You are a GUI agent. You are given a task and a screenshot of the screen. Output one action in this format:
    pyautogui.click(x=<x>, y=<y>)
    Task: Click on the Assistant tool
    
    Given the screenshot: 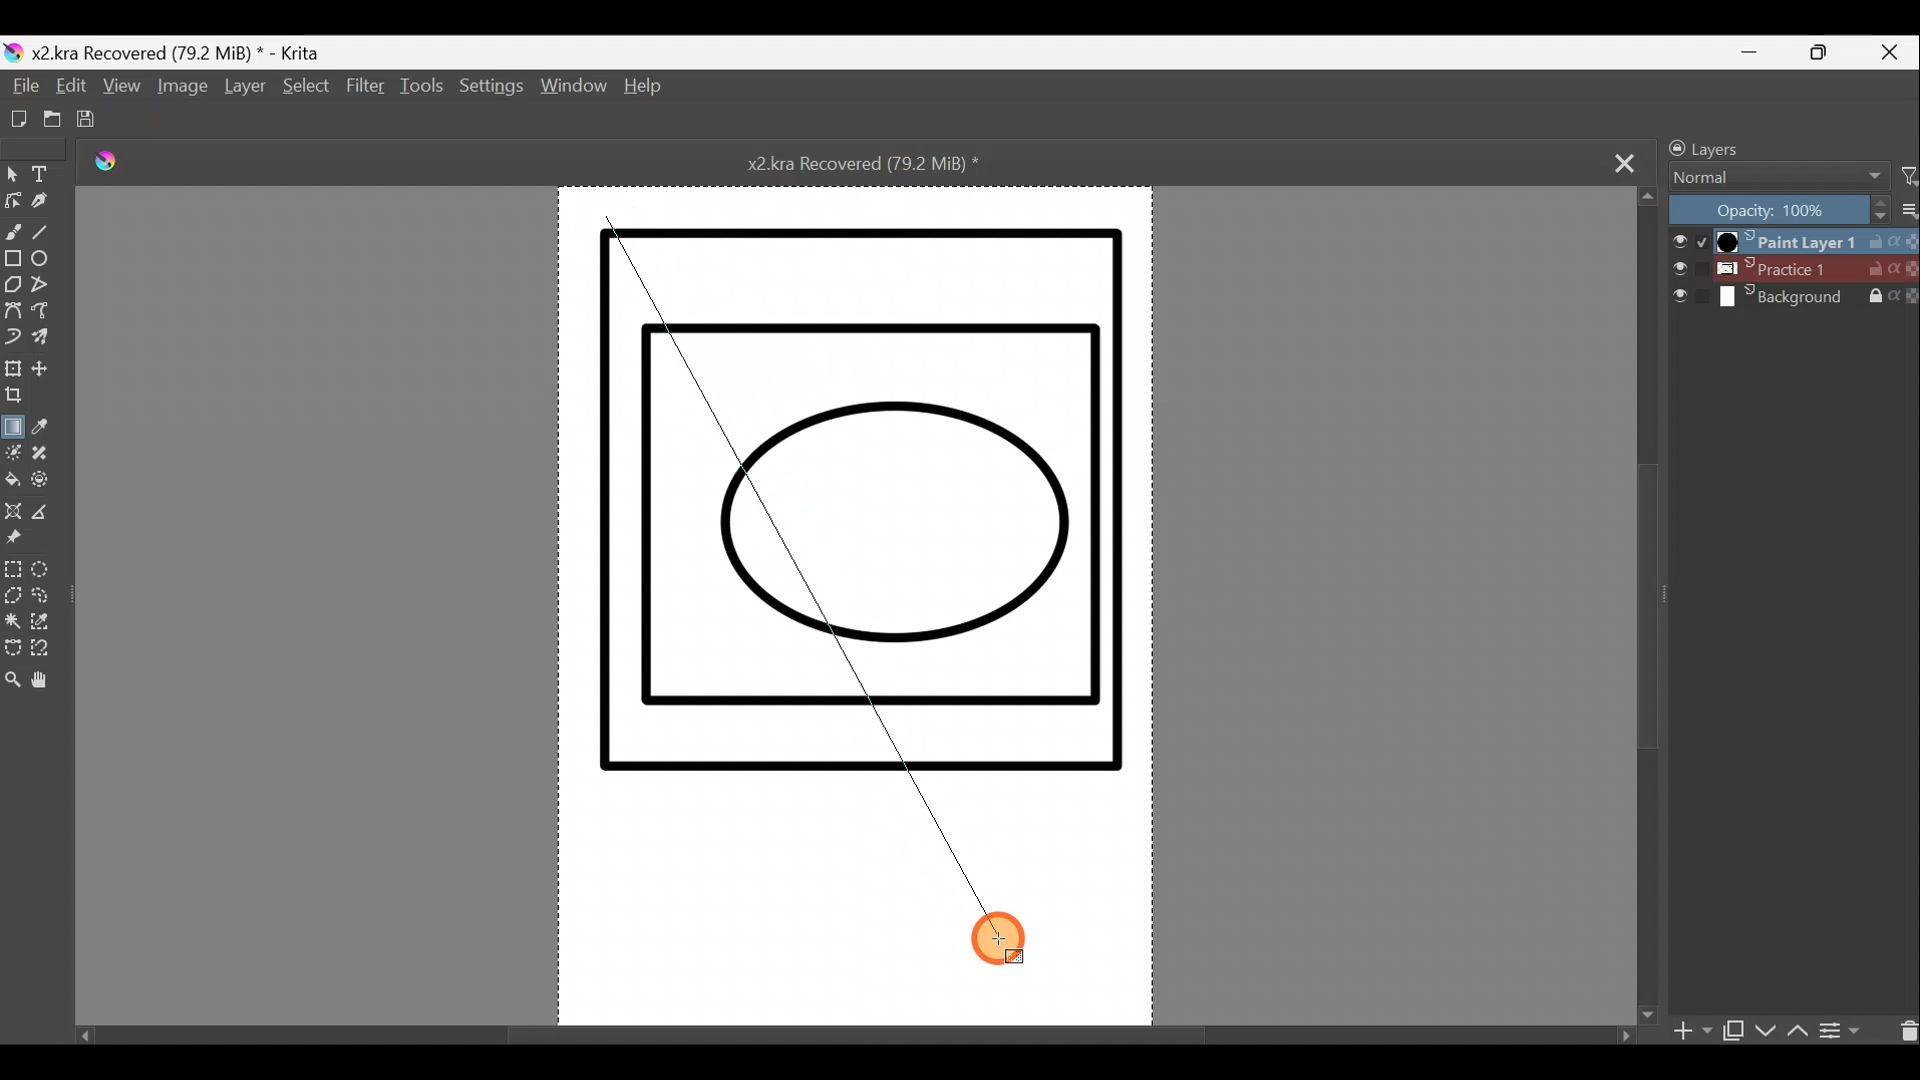 What is the action you would take?
    pyautogui.click(x=13, y=514)
    